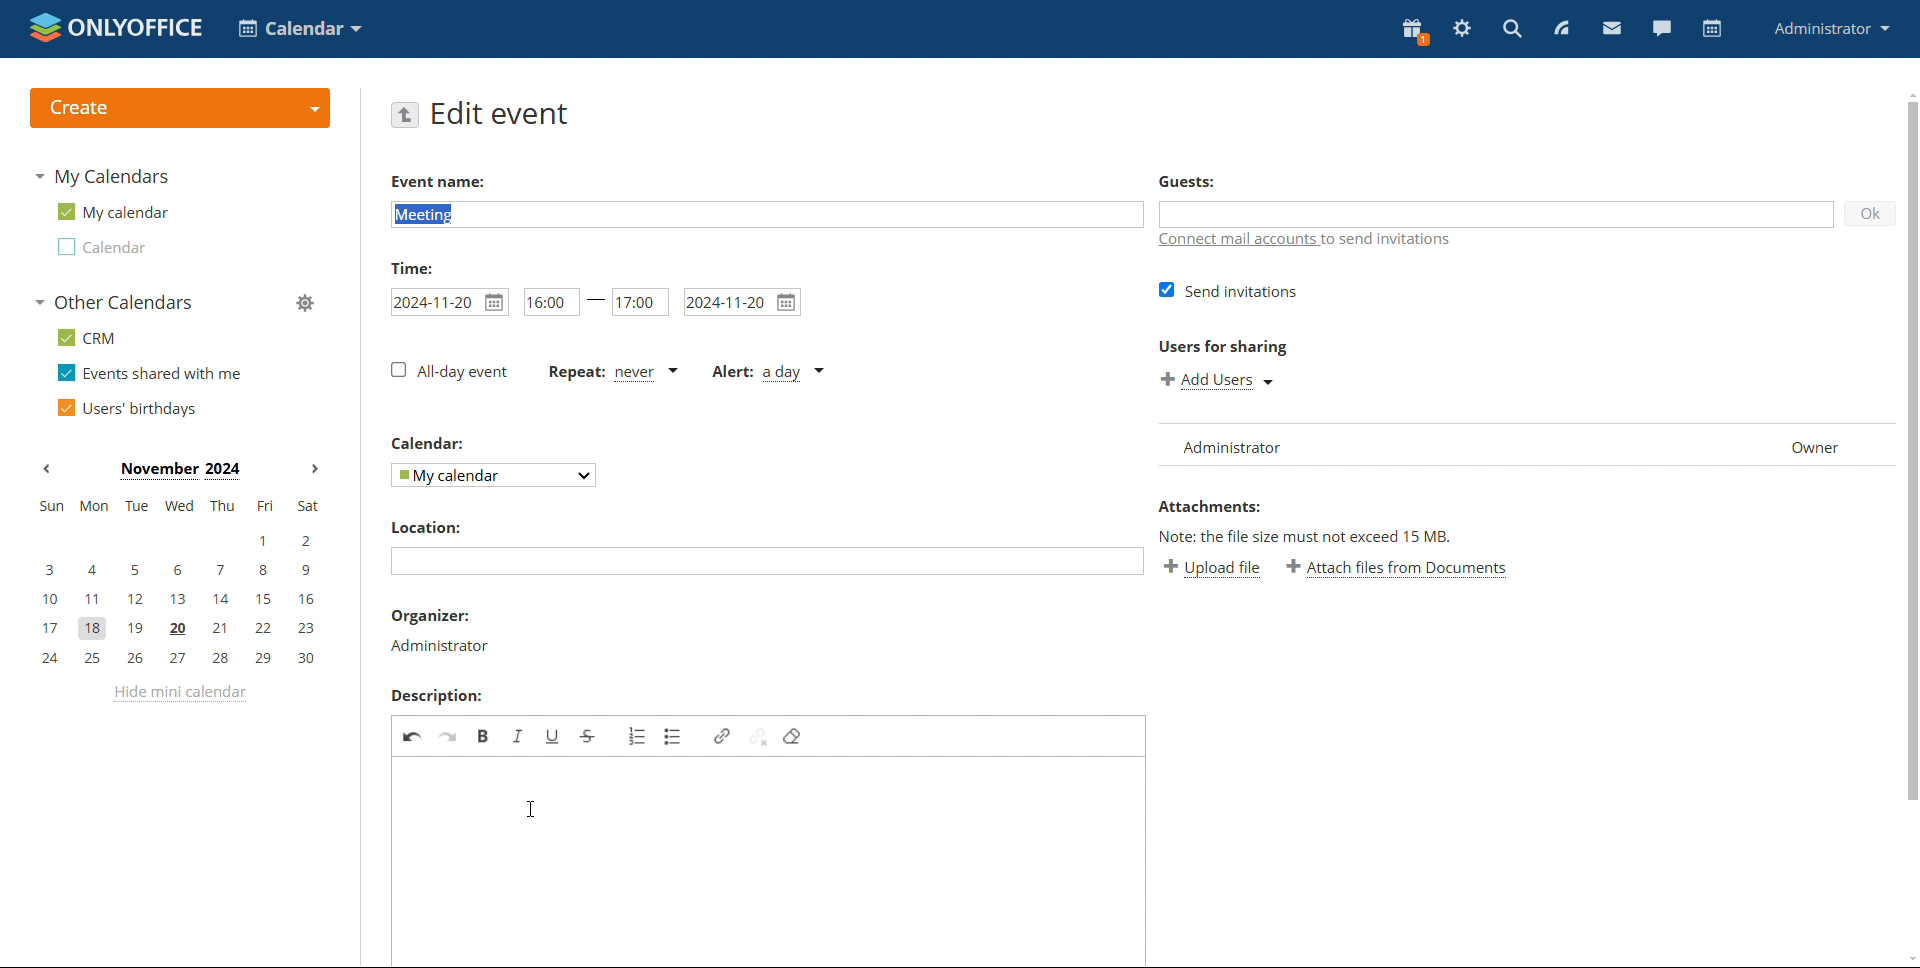 The image size is (1920, 968). I want to click on ok, so click(1869, 213).